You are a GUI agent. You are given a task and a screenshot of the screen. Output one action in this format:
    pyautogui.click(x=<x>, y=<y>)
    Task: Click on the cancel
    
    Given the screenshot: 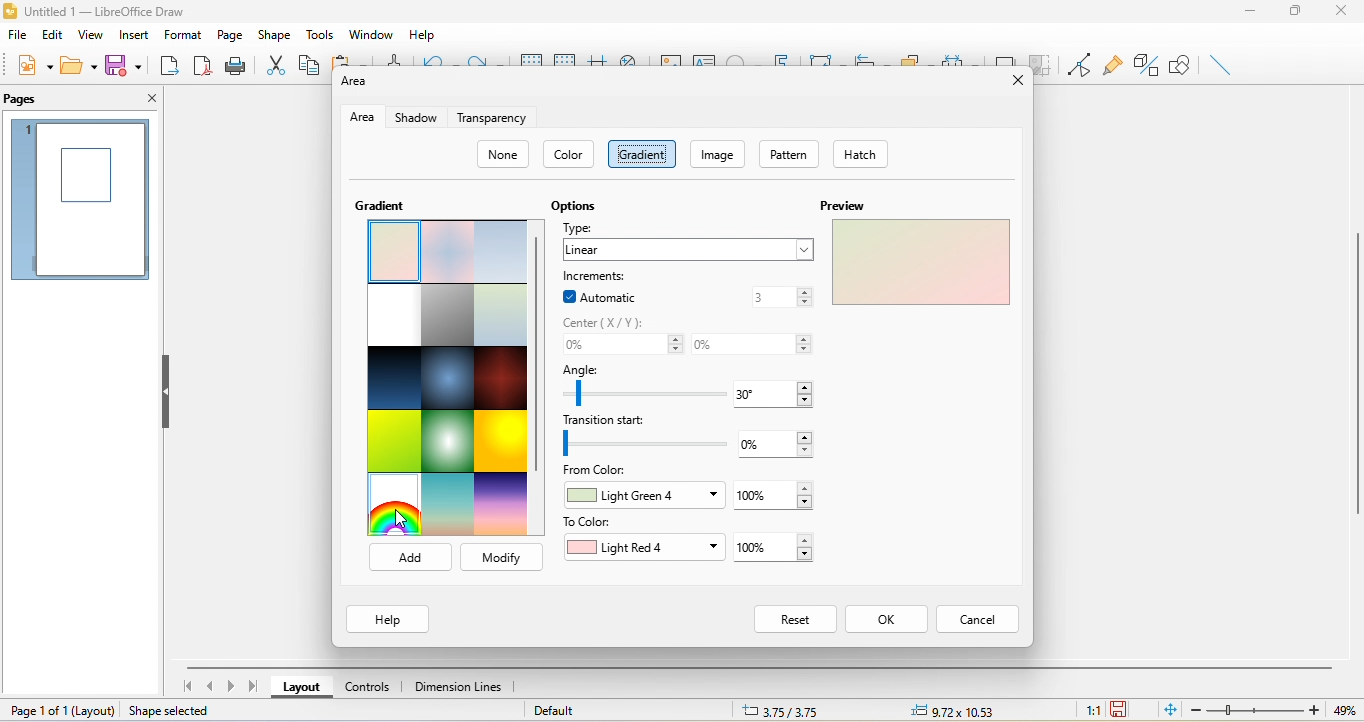 What is the action you would take?
    pyautogui.click(x=983, y=619)
    